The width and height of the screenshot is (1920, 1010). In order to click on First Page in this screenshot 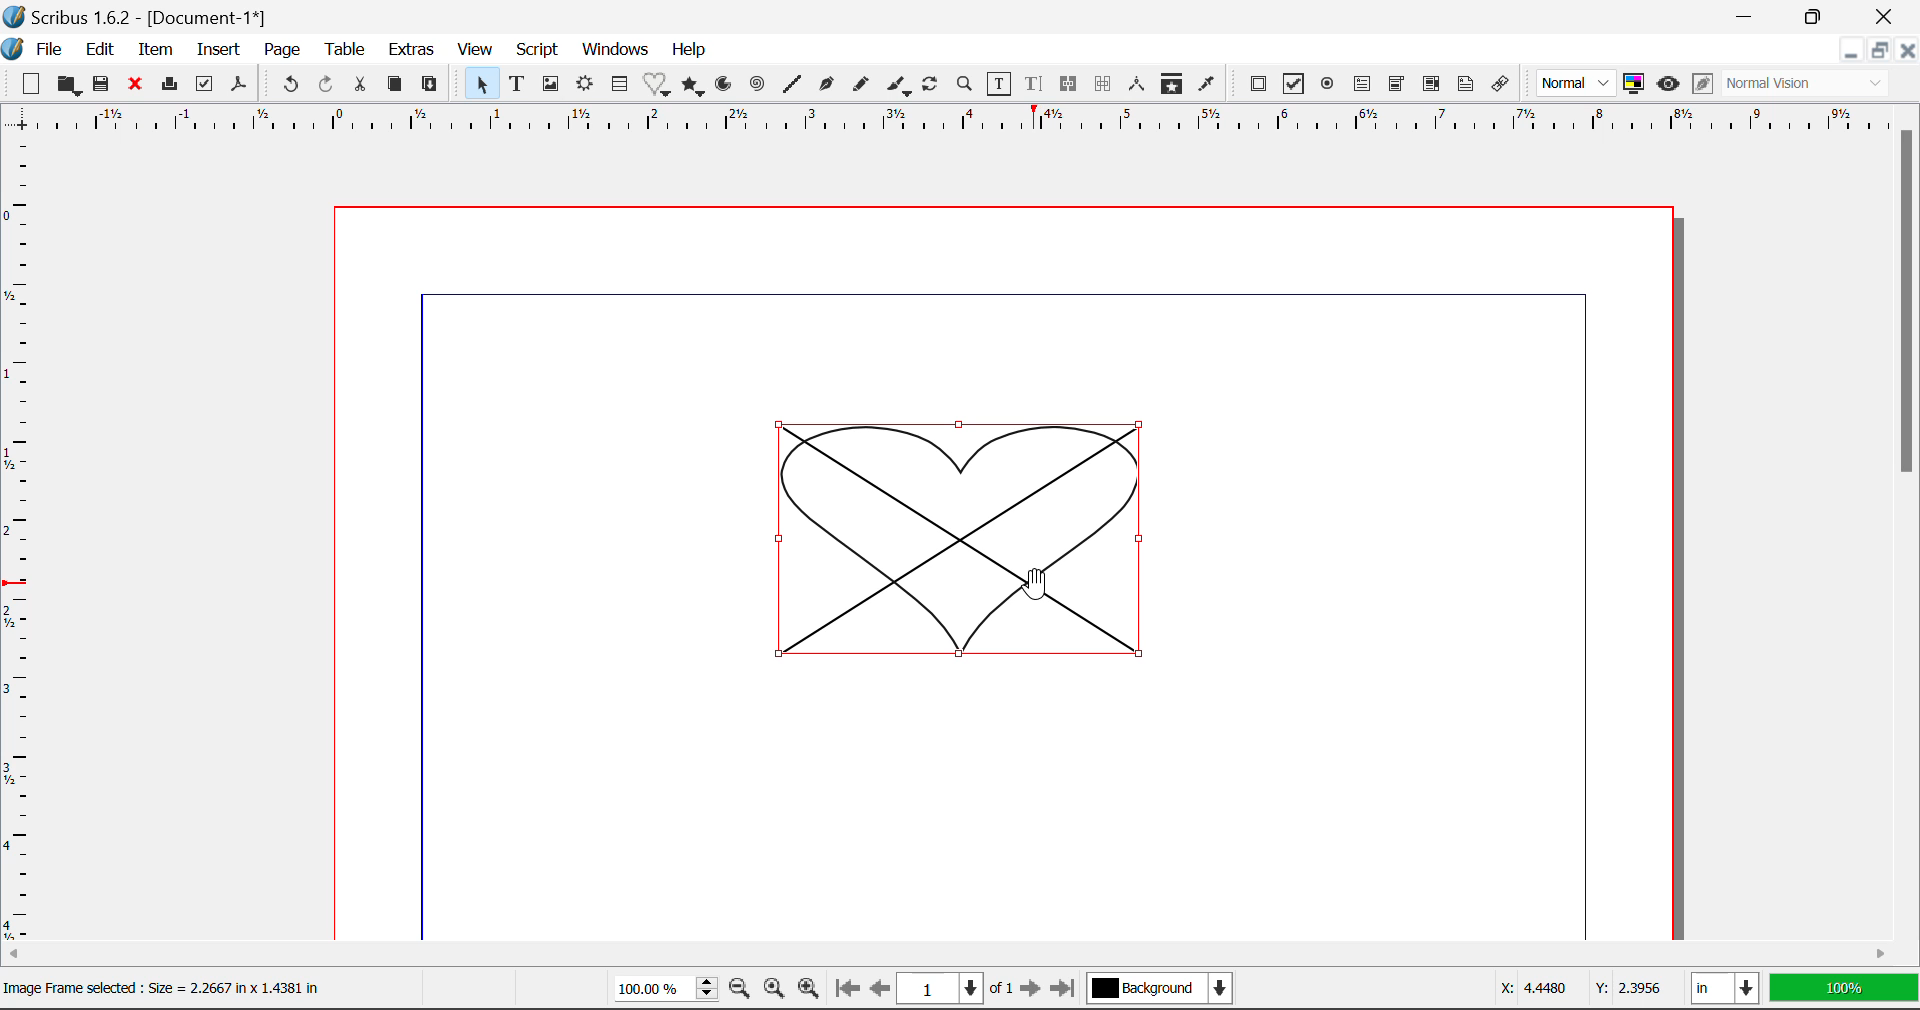, I will do `click(847, 989)`.